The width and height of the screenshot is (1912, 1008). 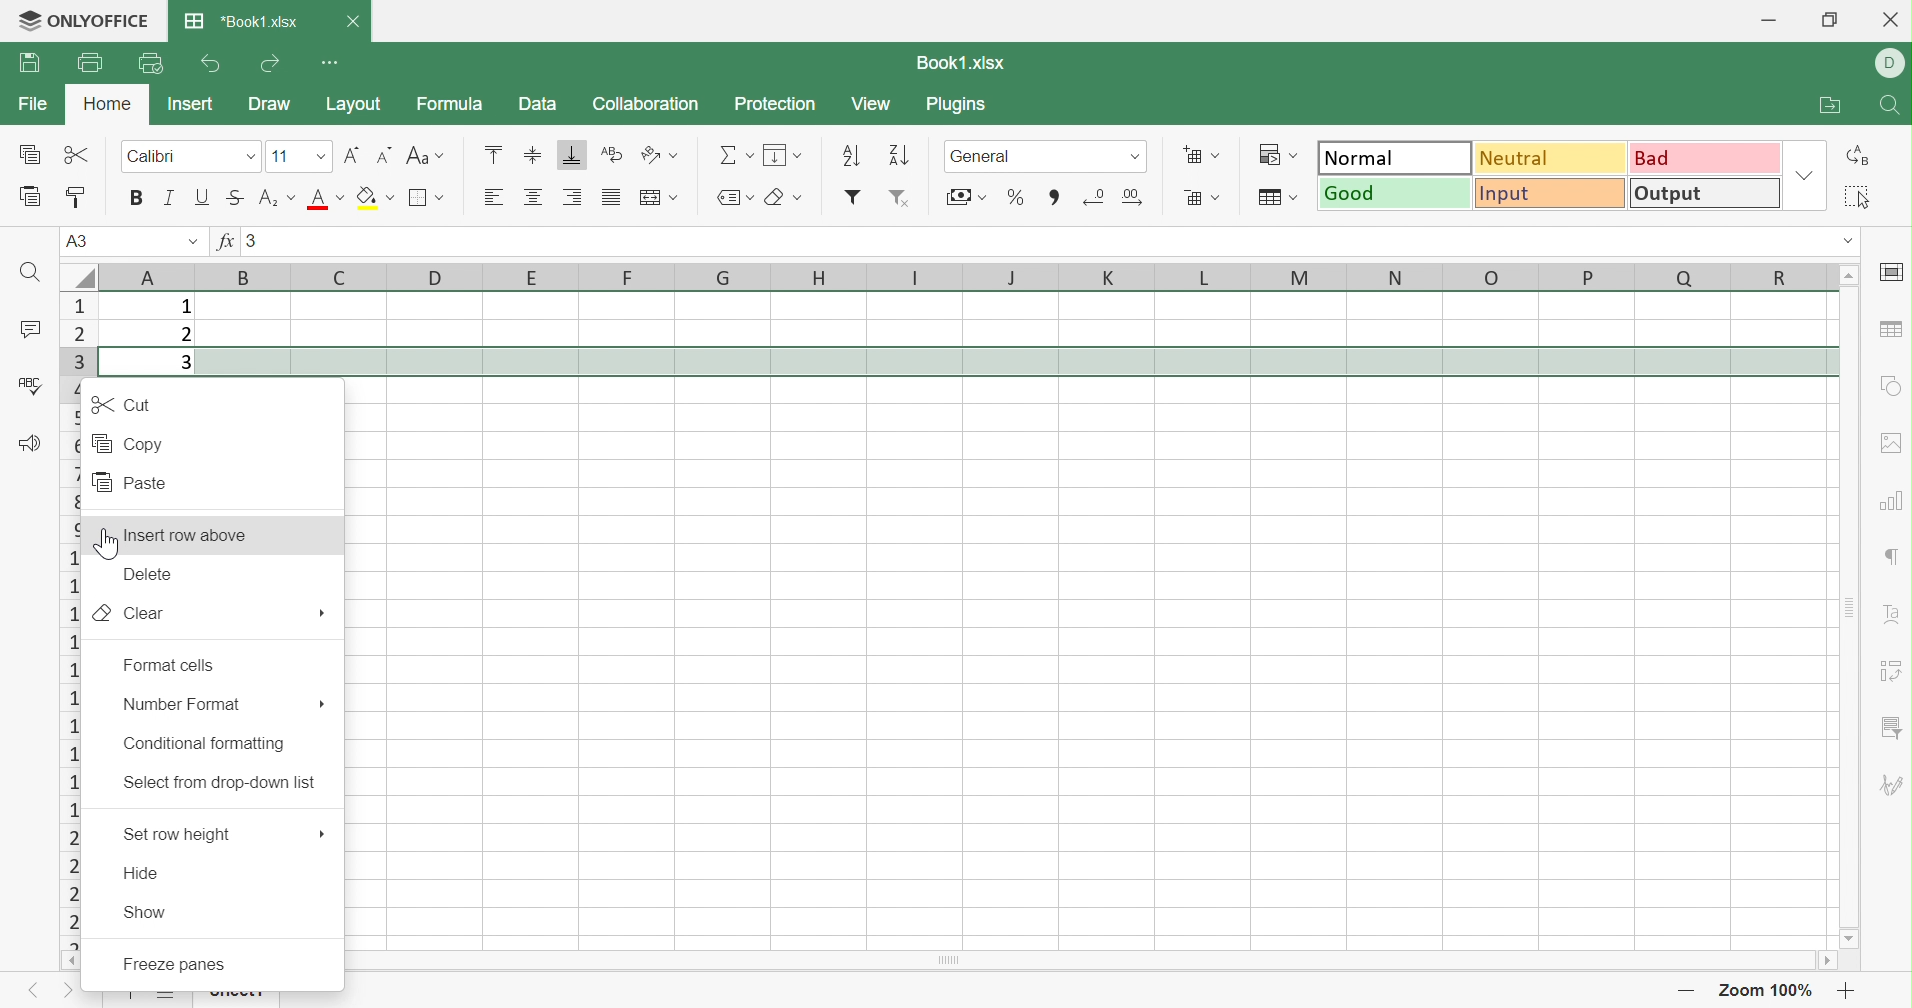 What do you see at coordinates (1825, 960) in the screenshot?
I see `Scroll Right` at bounding box center [1825, 960].